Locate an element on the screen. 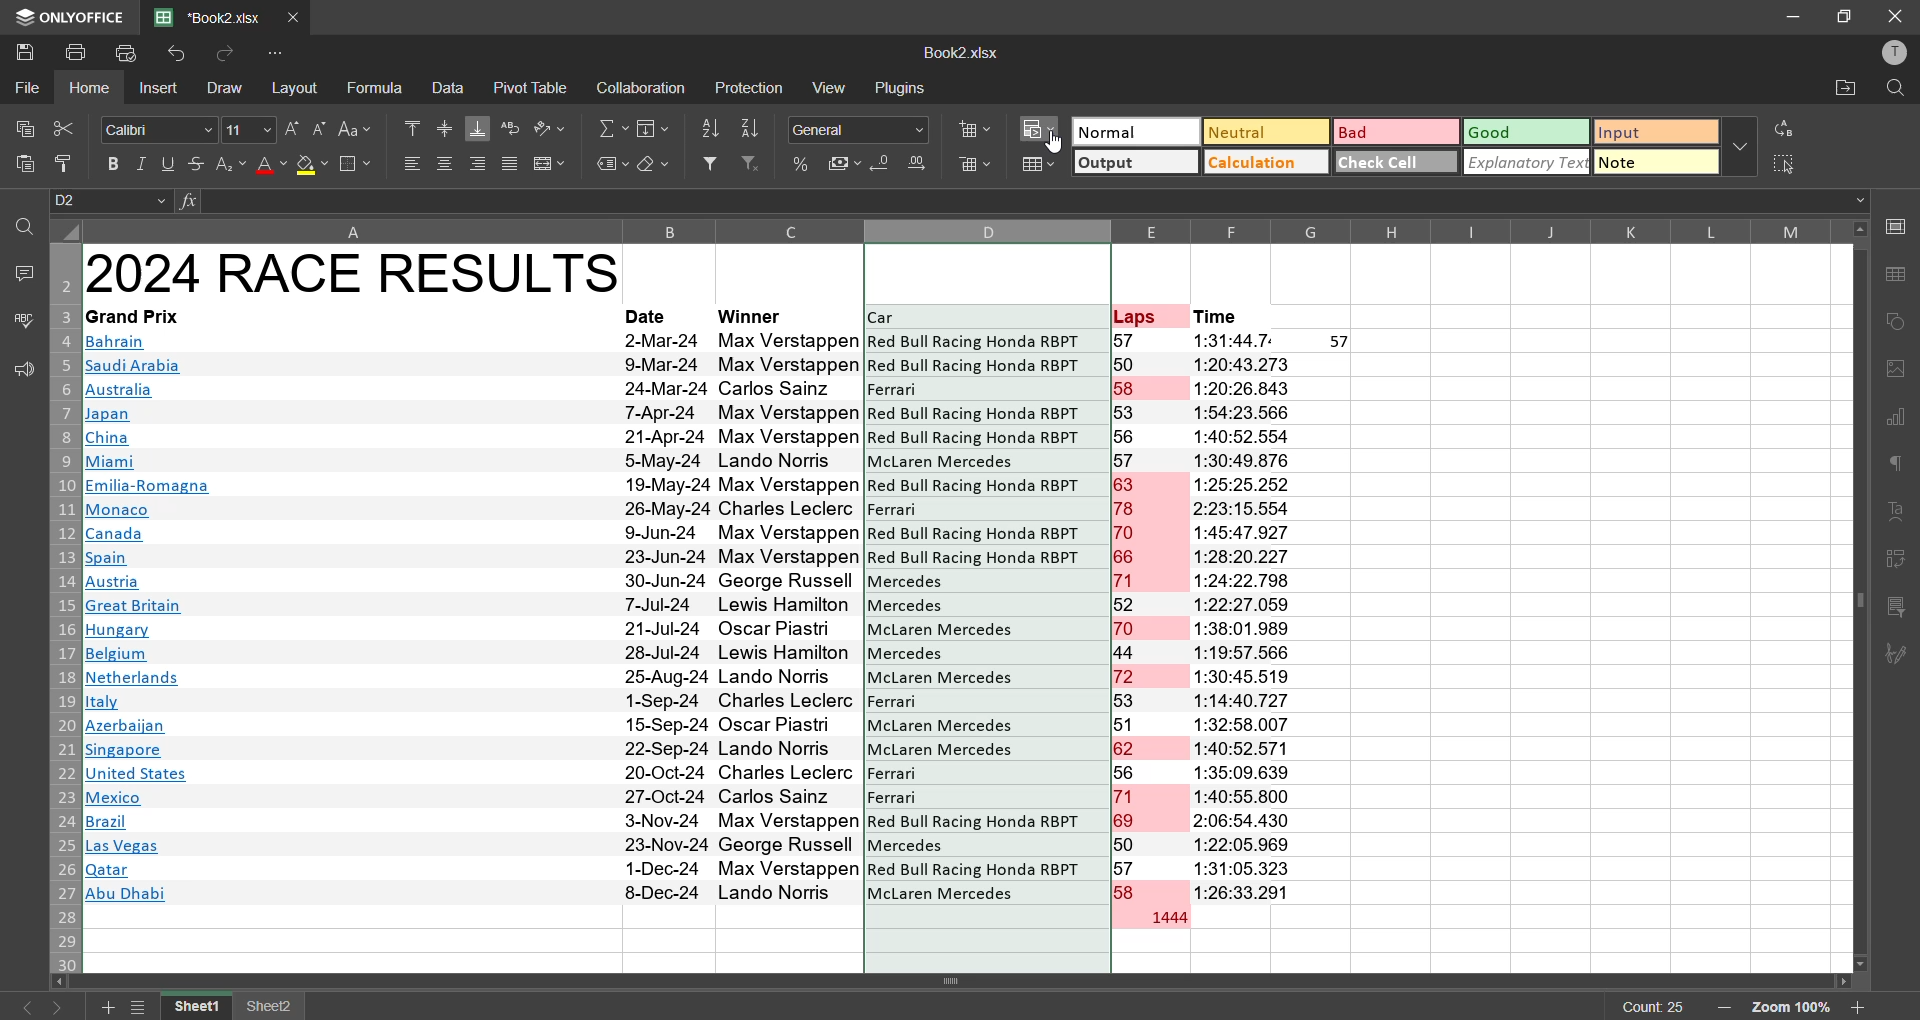 Image resolution: width=1920 pixels, height=1020 pixels. wrap text is located at coordinates (511, 129).